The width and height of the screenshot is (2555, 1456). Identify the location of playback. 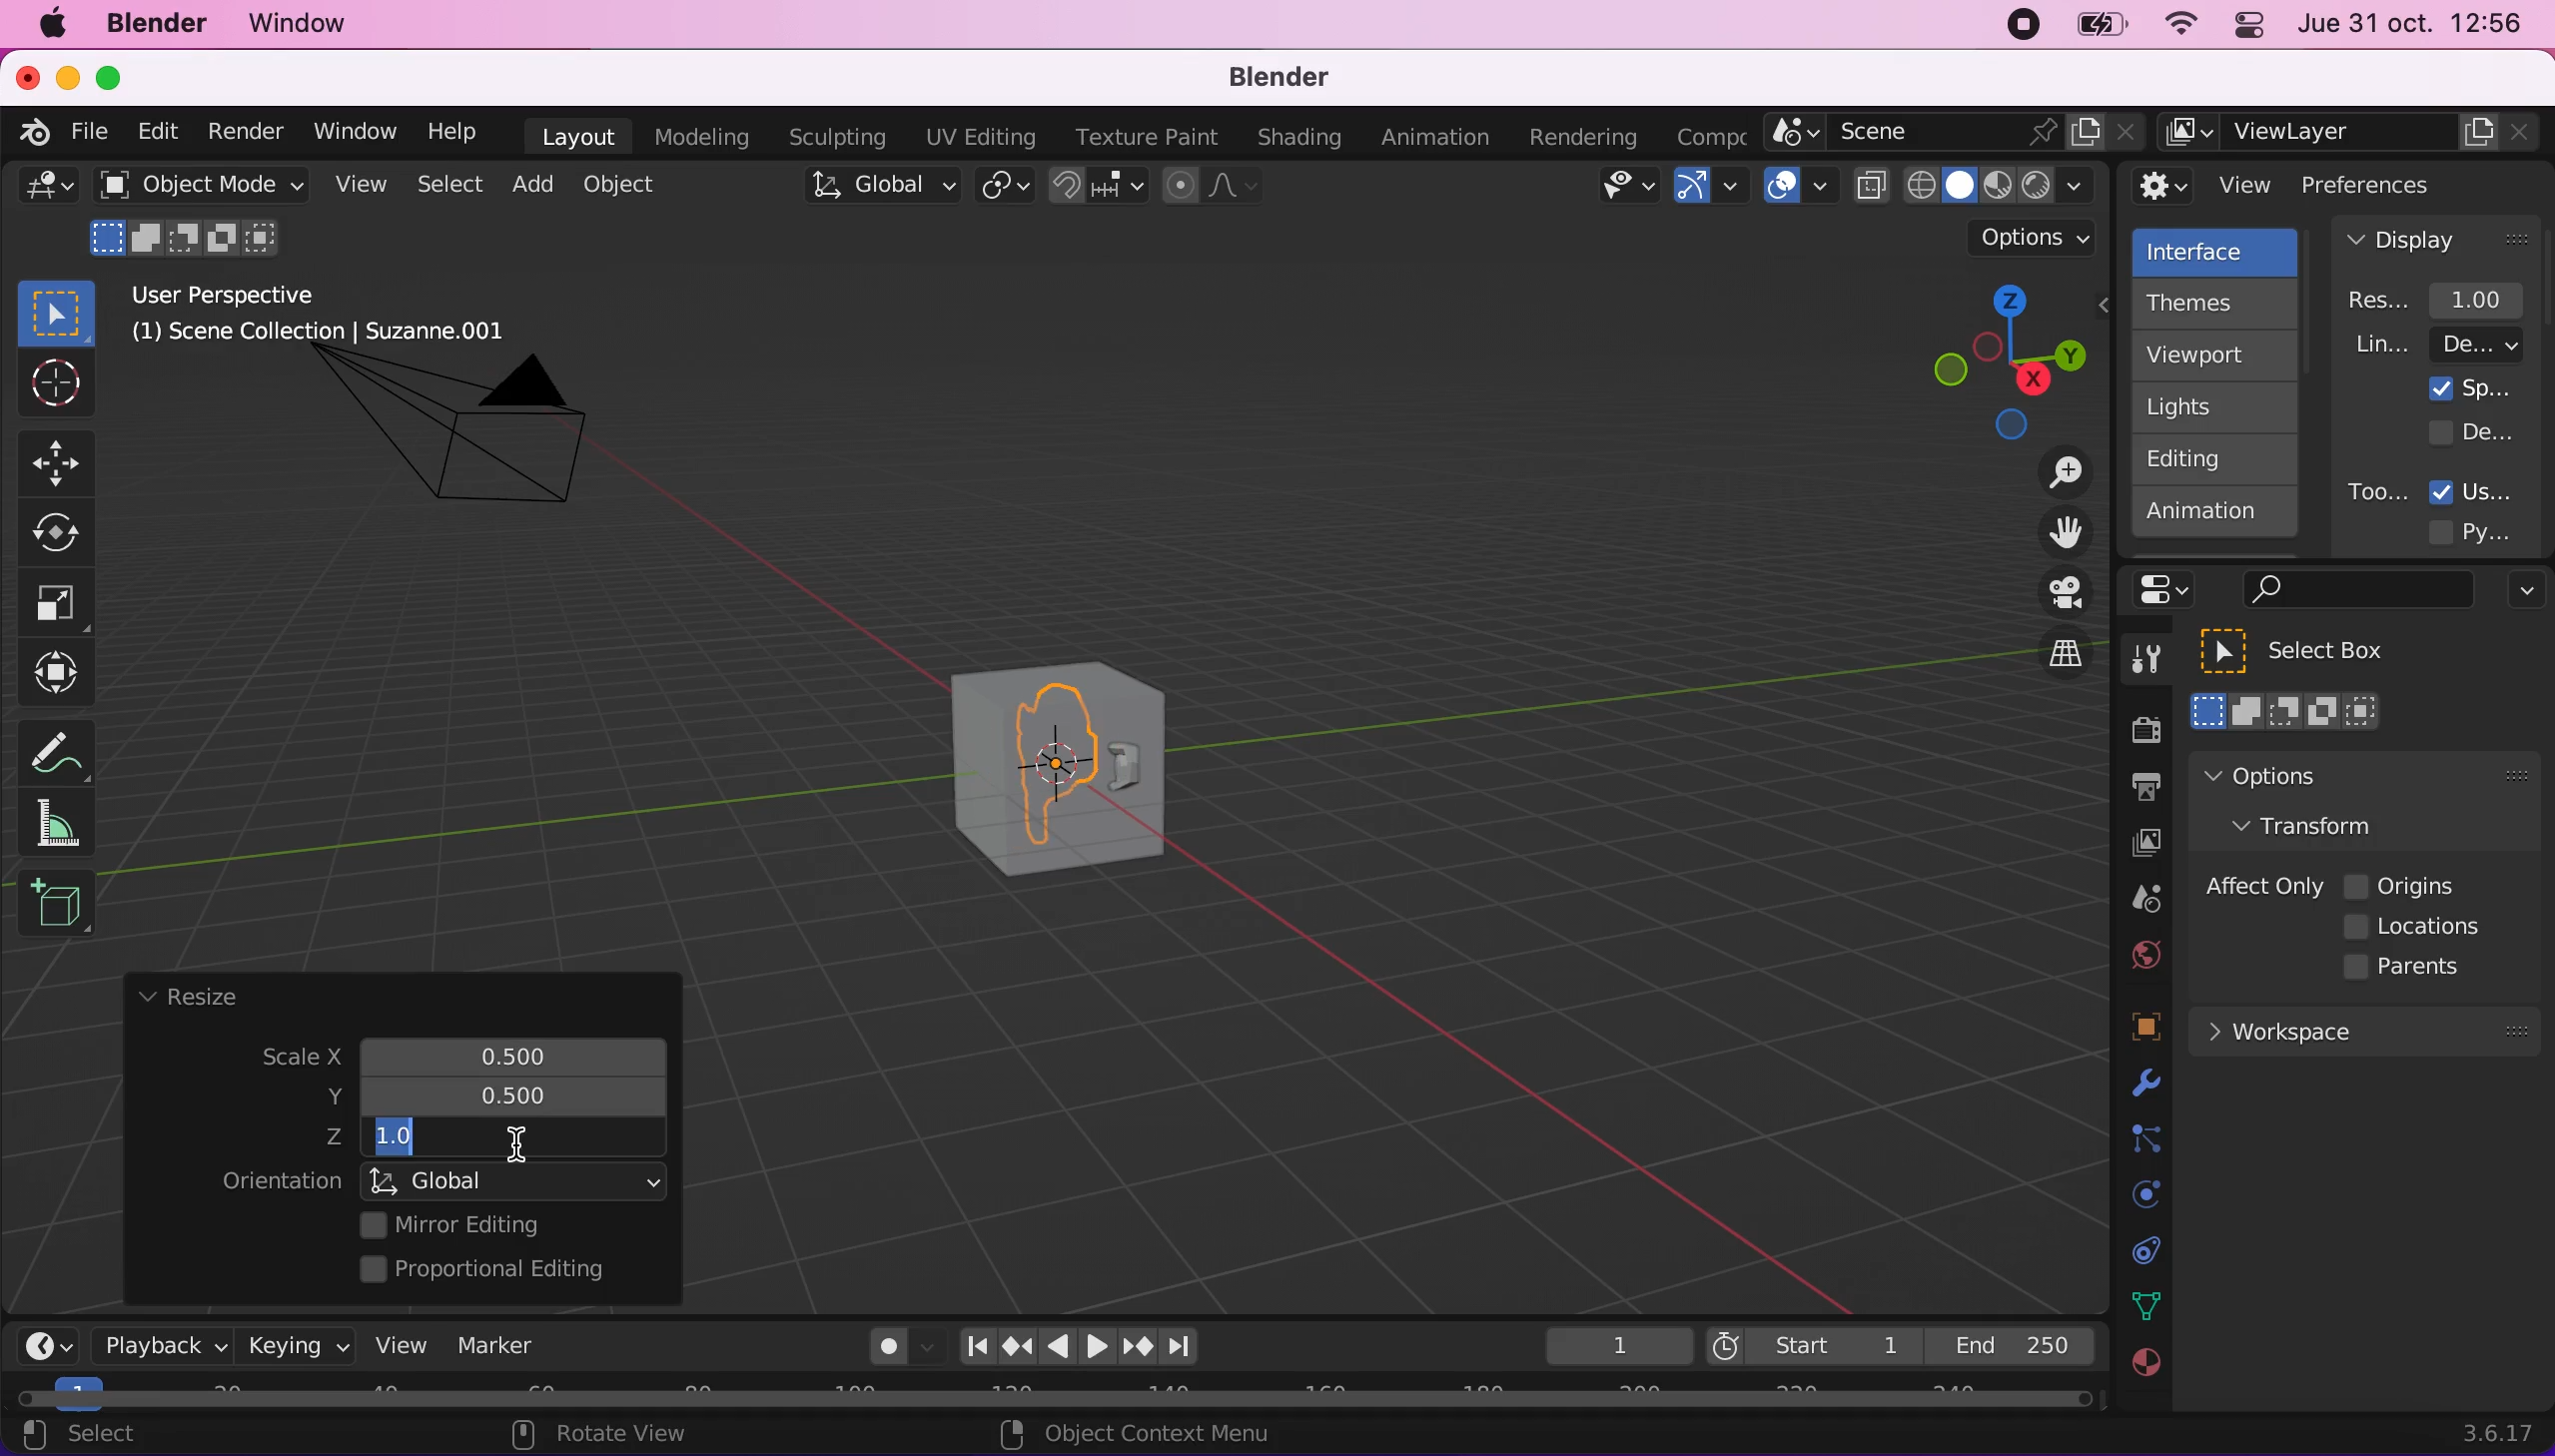
(156, 1344).